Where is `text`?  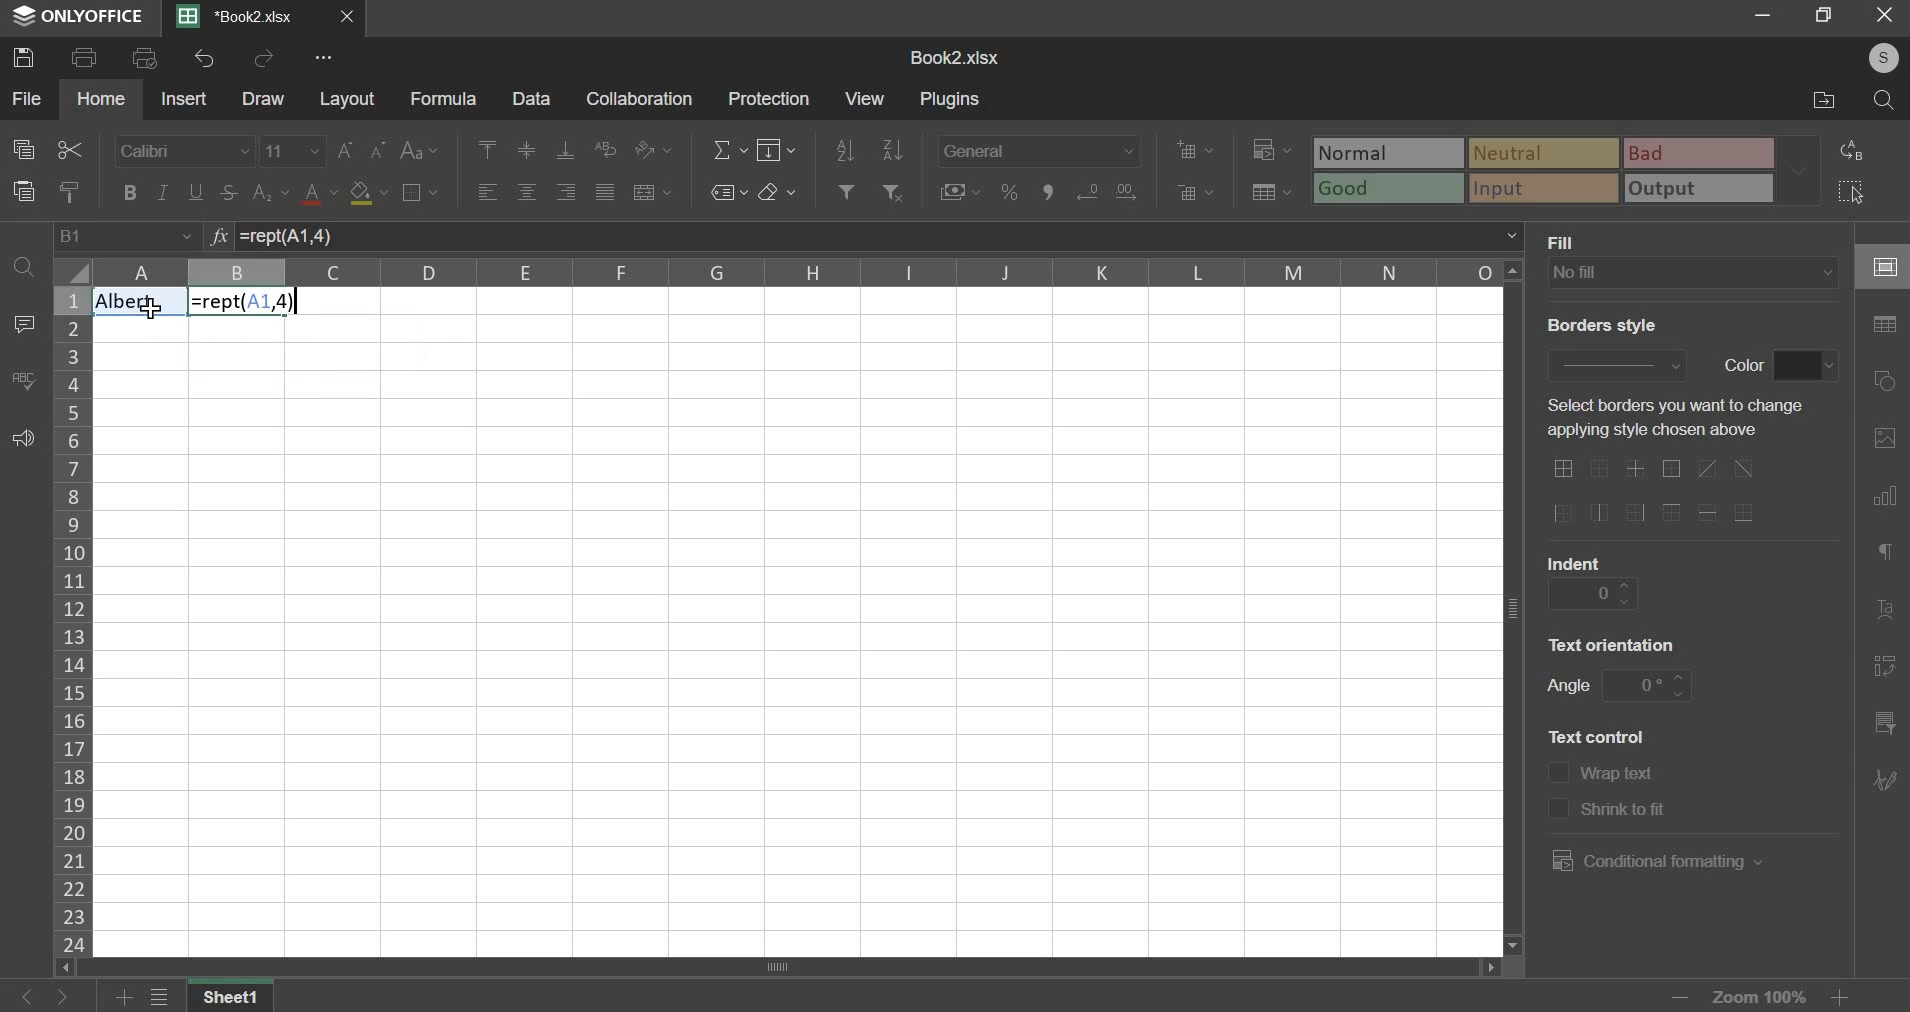 text is located at coordinates (1673, 418).